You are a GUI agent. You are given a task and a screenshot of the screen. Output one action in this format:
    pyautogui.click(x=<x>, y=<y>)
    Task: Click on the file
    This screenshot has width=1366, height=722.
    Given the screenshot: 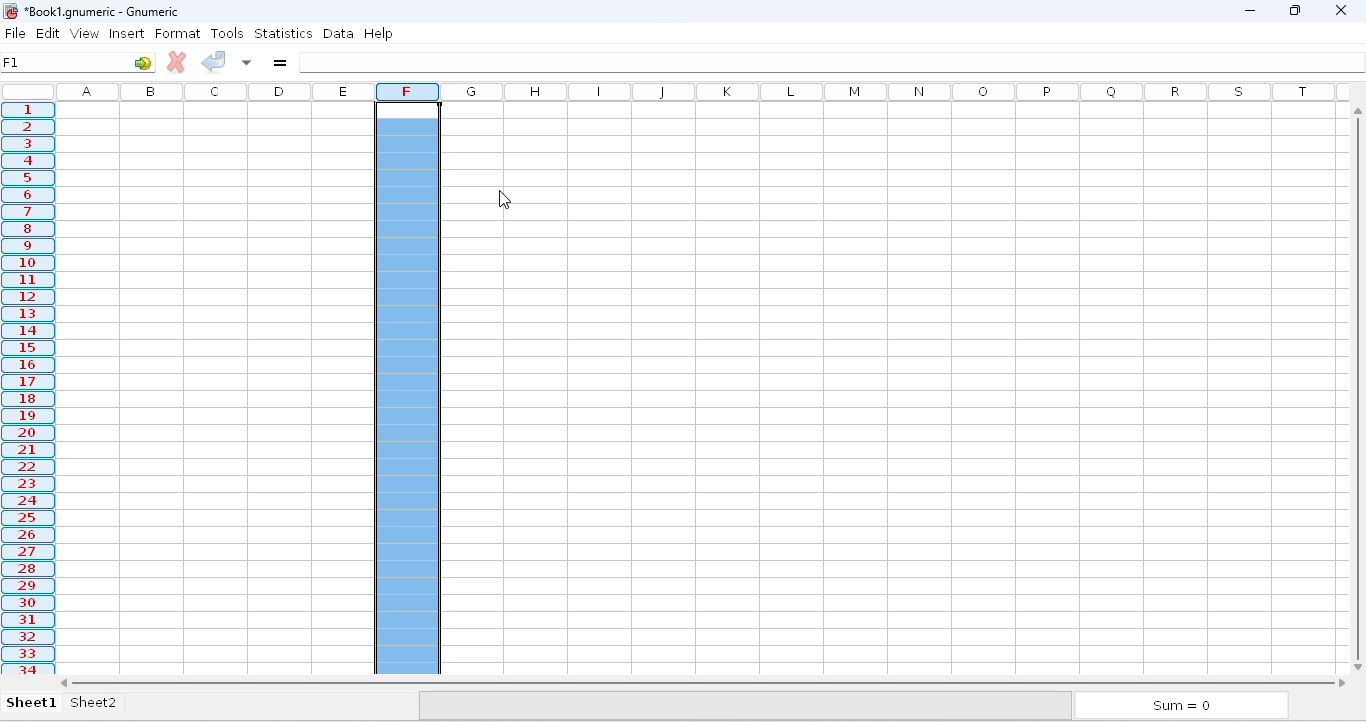 What is the action you would take?
    pyautogui.click(x=15, y=34)
    